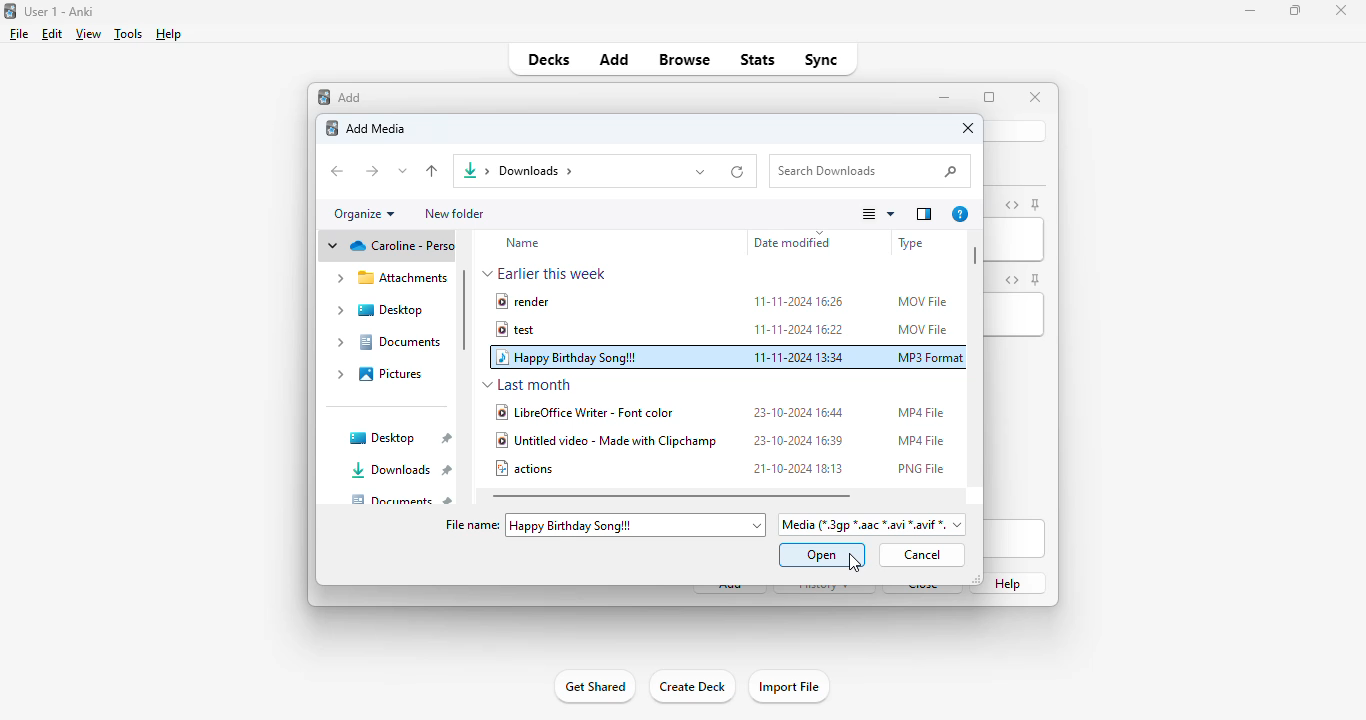  I want to click on add, so click(324, 98).